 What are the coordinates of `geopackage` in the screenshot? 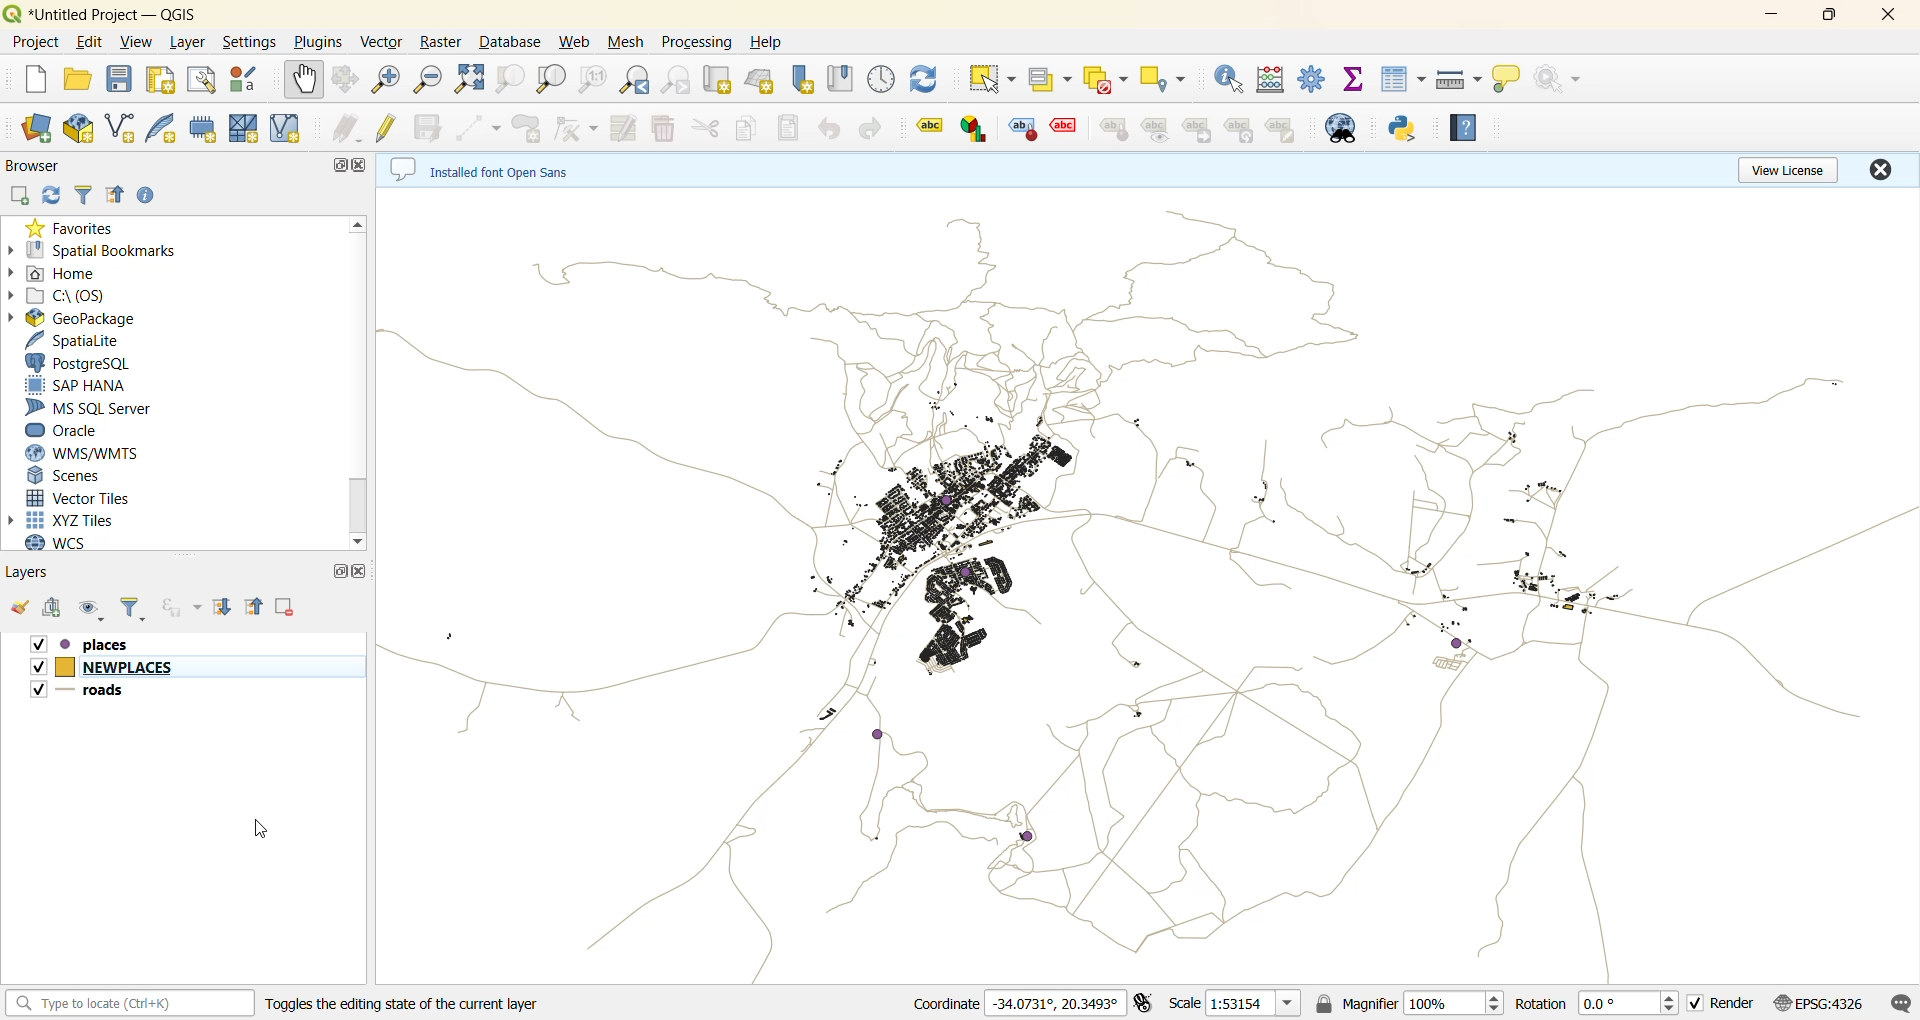 It's located at (74, 320).